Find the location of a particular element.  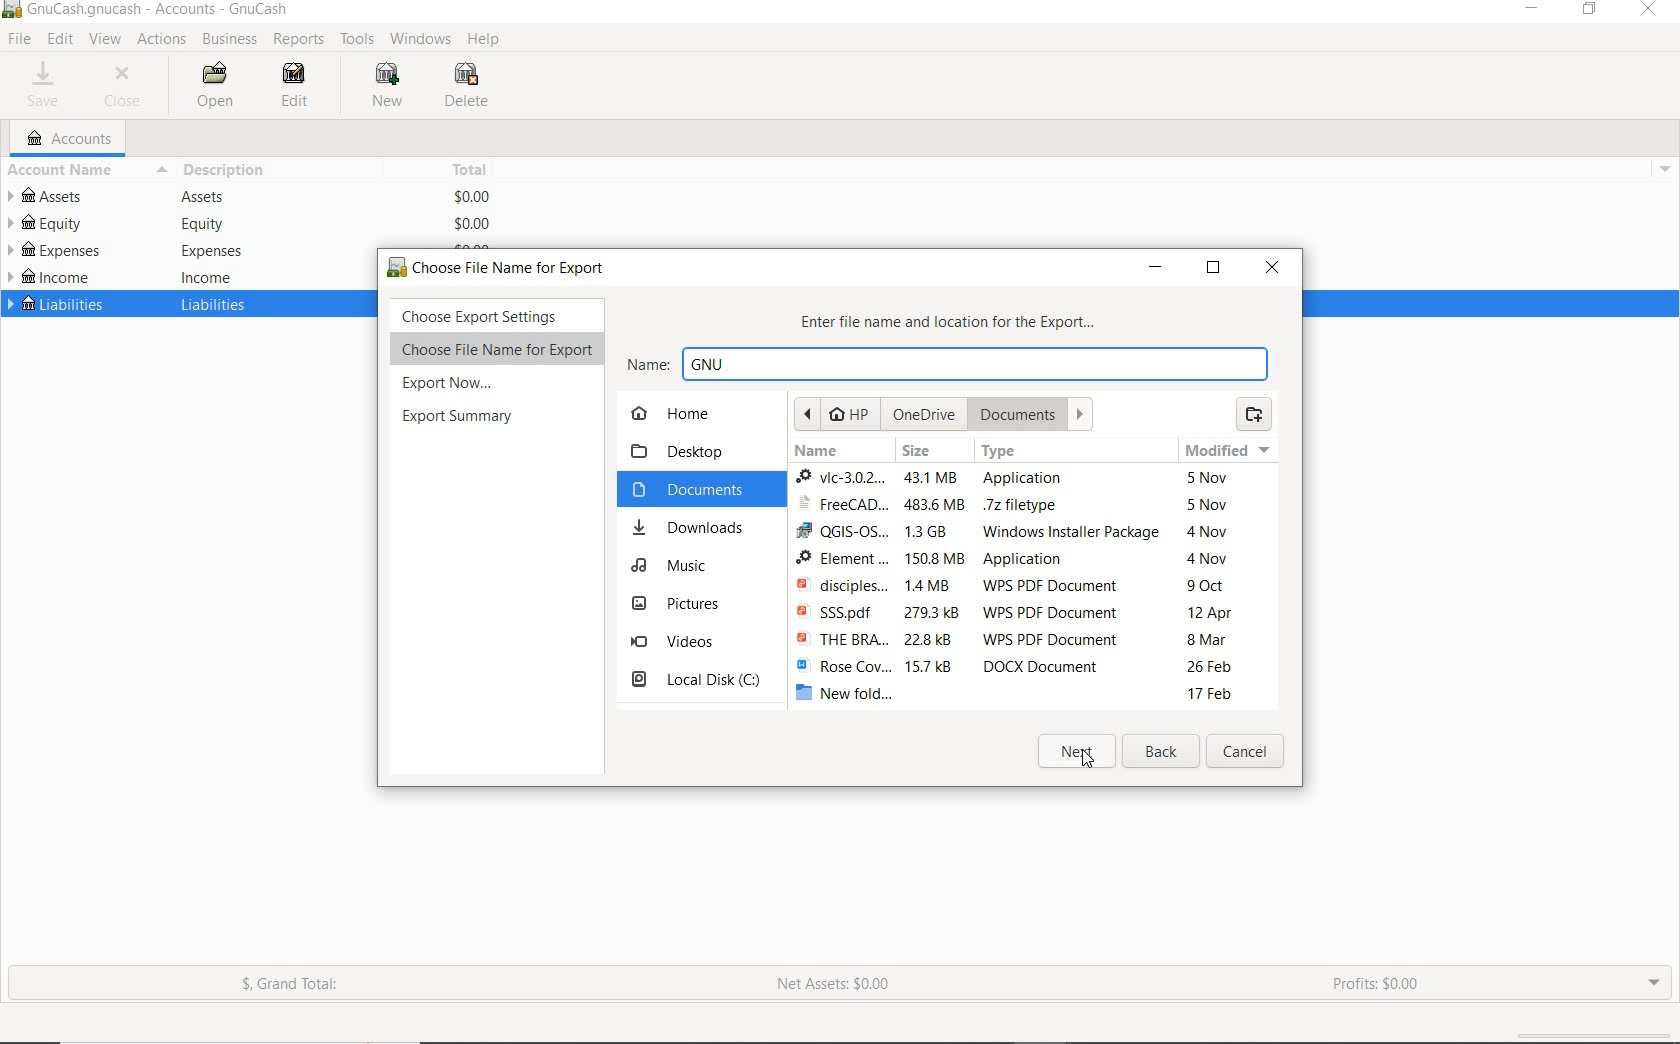

back is located at coordinates (1163, 754).